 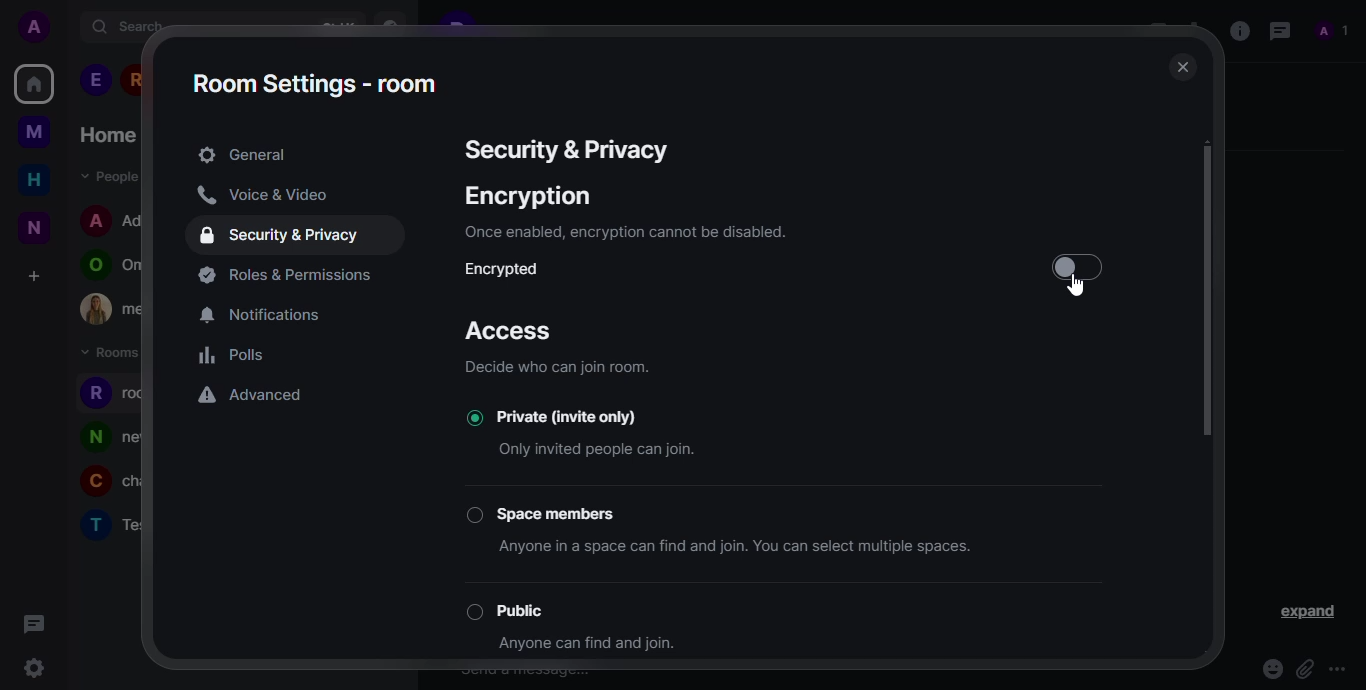 What do you see at coordinates (560, 366) in the screenshot?
I see `info- decide who can join room` at bounding box center [560, 366].